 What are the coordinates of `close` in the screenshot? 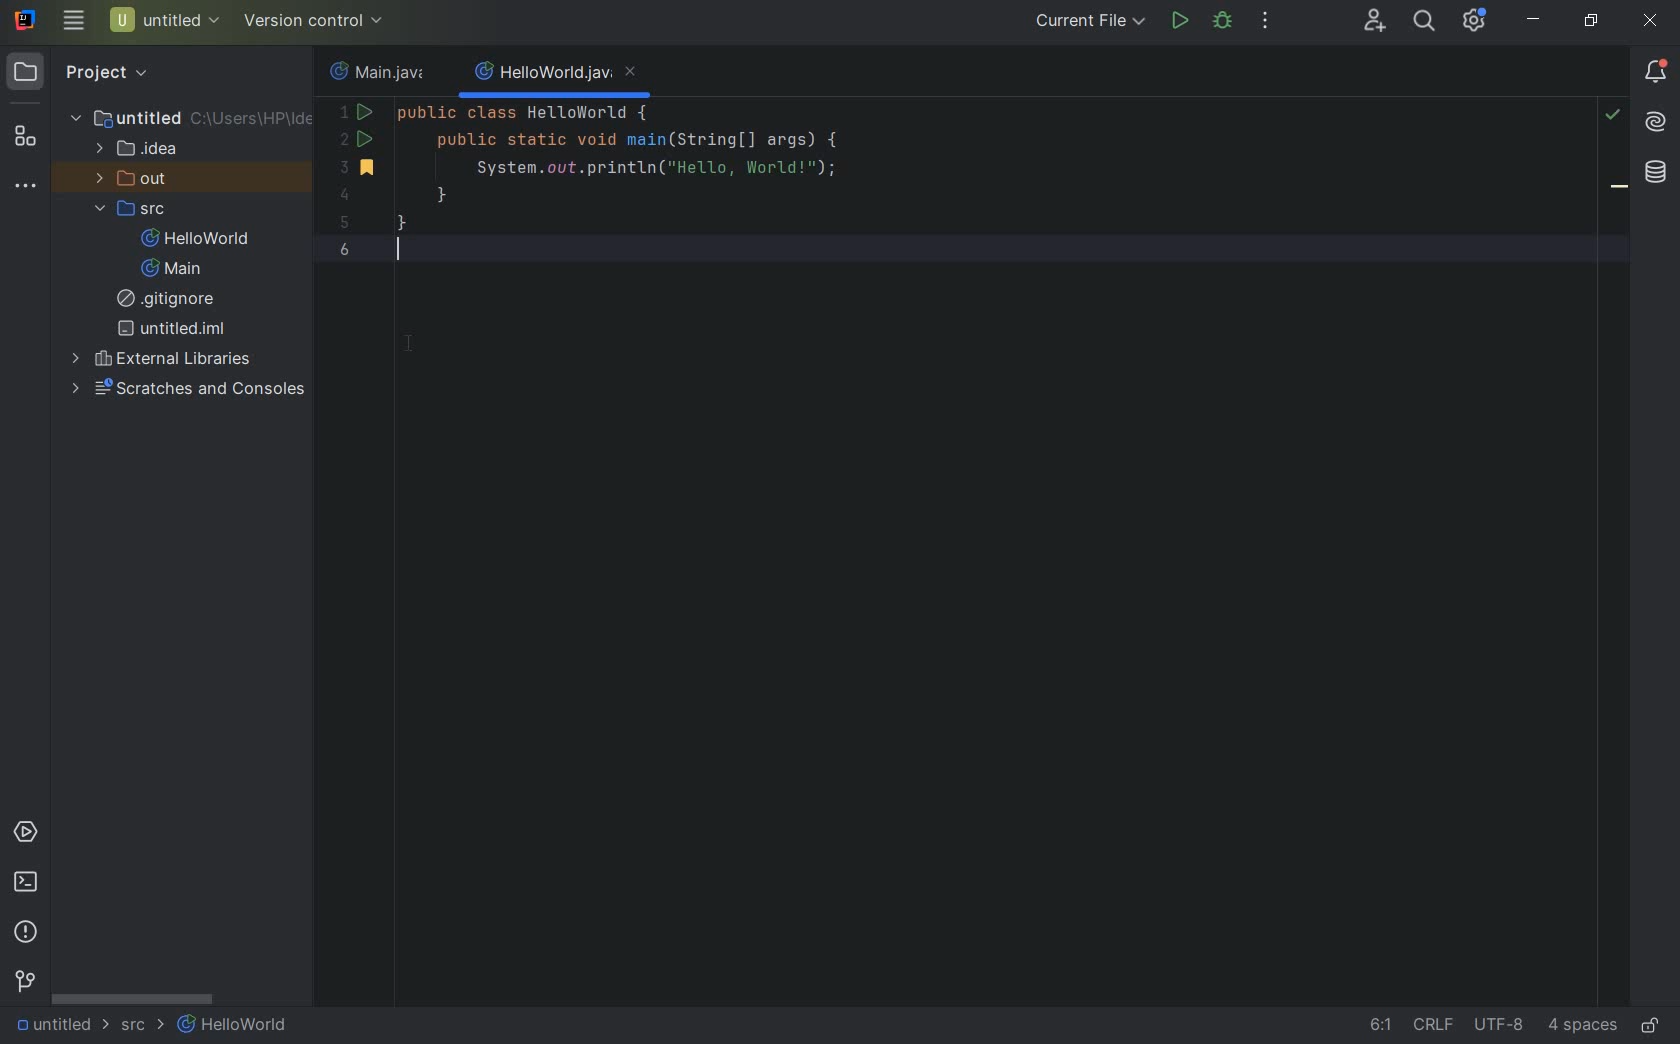 It's located at (1652, 25).